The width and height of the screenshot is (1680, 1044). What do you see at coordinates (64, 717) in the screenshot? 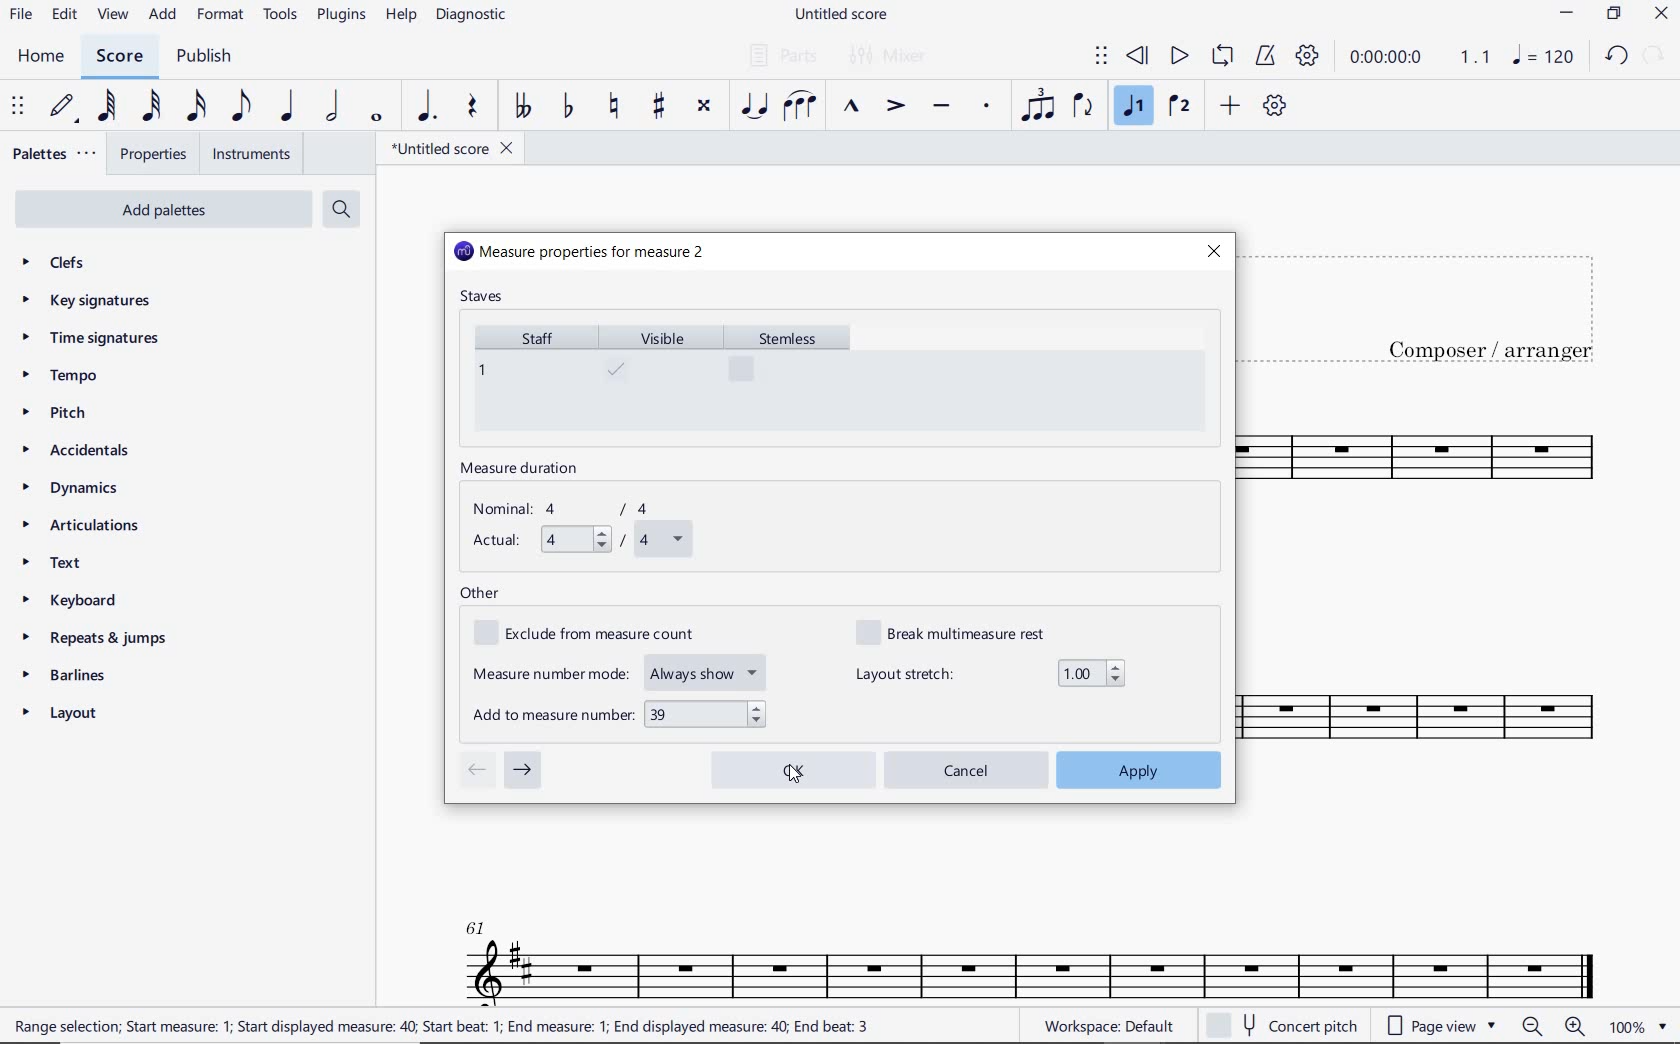
I see `LAYOUT` at bounding box center [64, 717].